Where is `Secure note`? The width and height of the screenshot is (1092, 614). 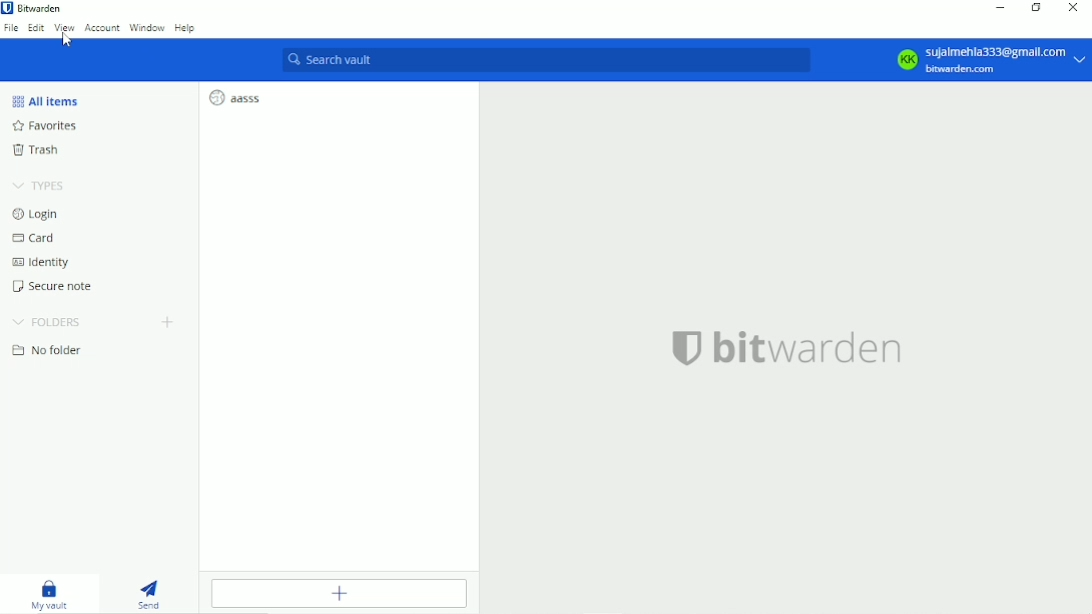
Secure note is located at coordinates (63, 286).